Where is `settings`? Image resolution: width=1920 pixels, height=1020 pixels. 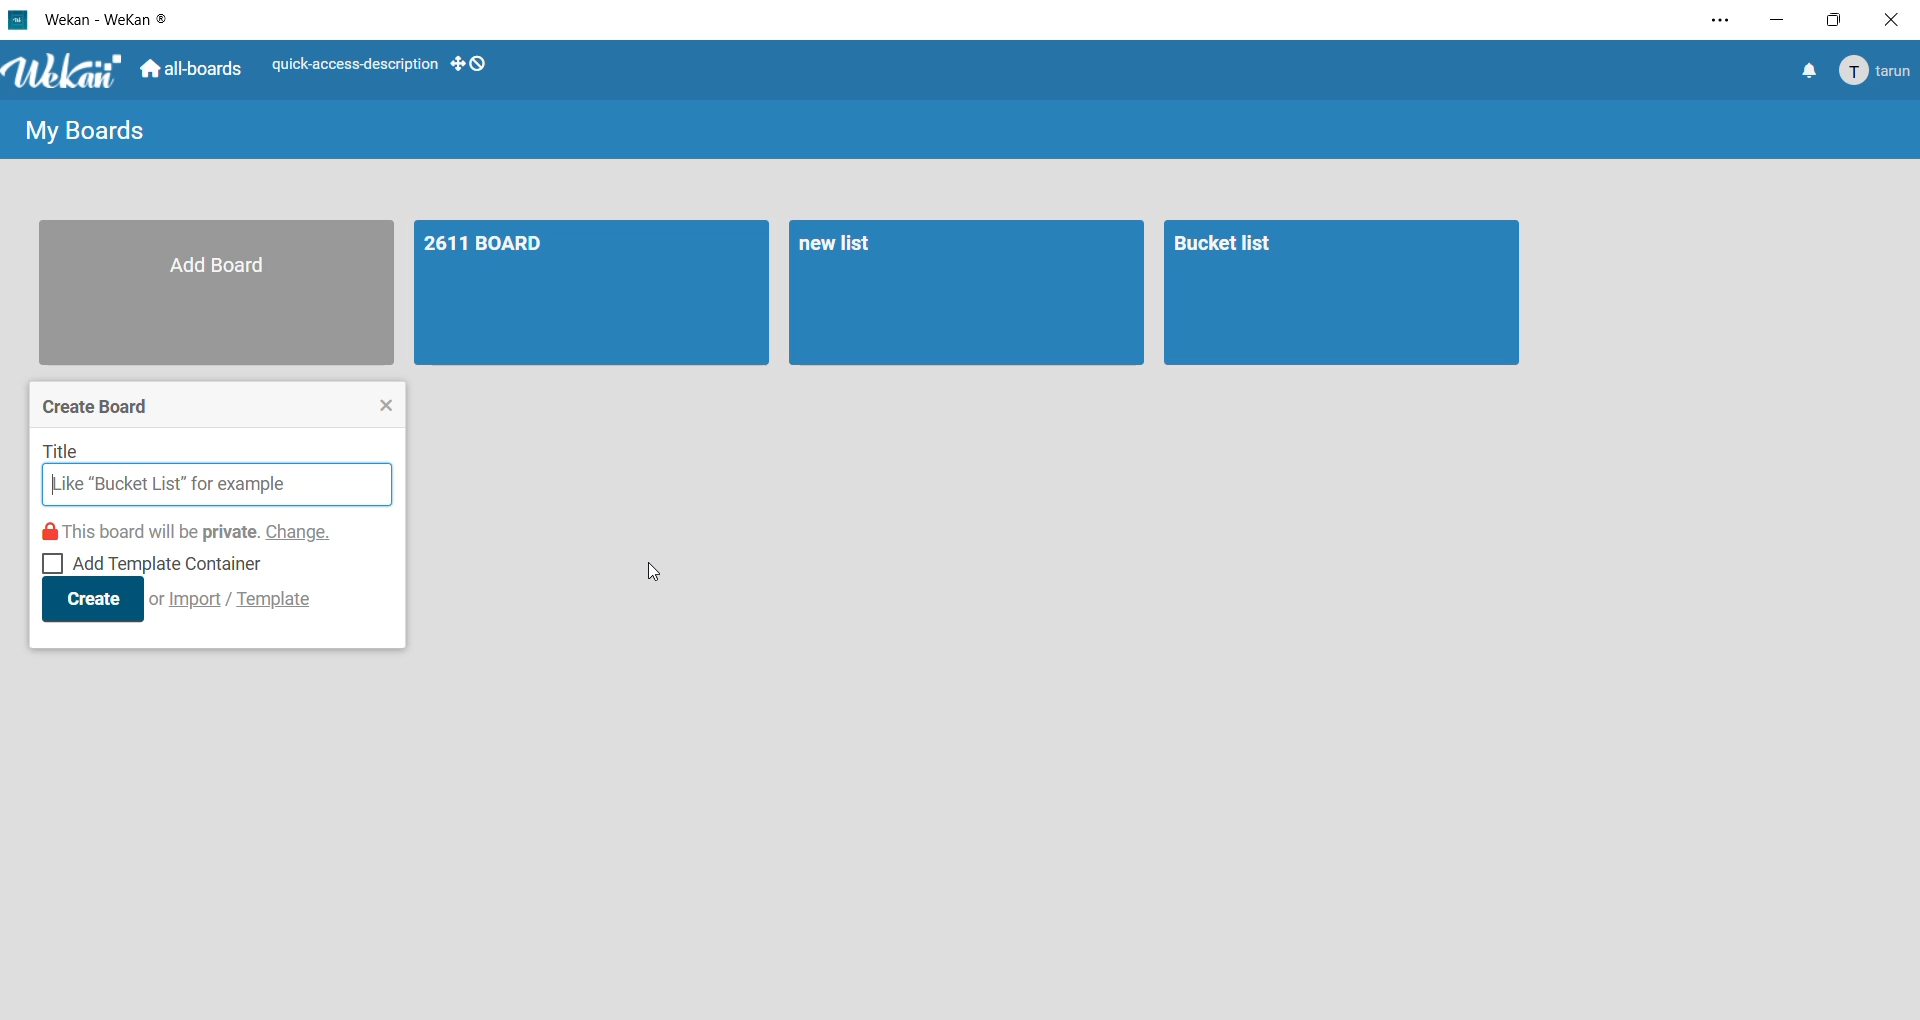
settings is located at coordinates (1725, 19).